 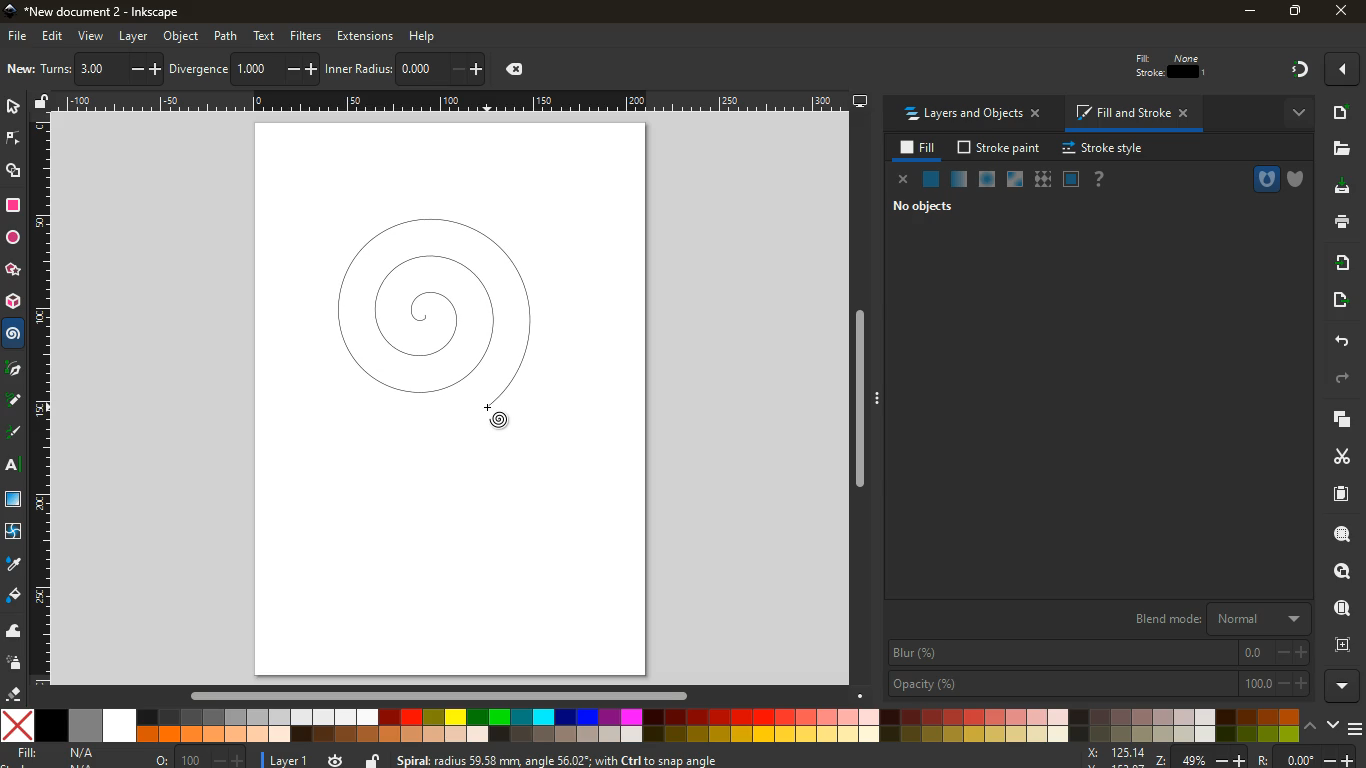 What do you see at coordinates (14, 532) in the screenshot?
I see `twist` at bounding box center [14, 532].